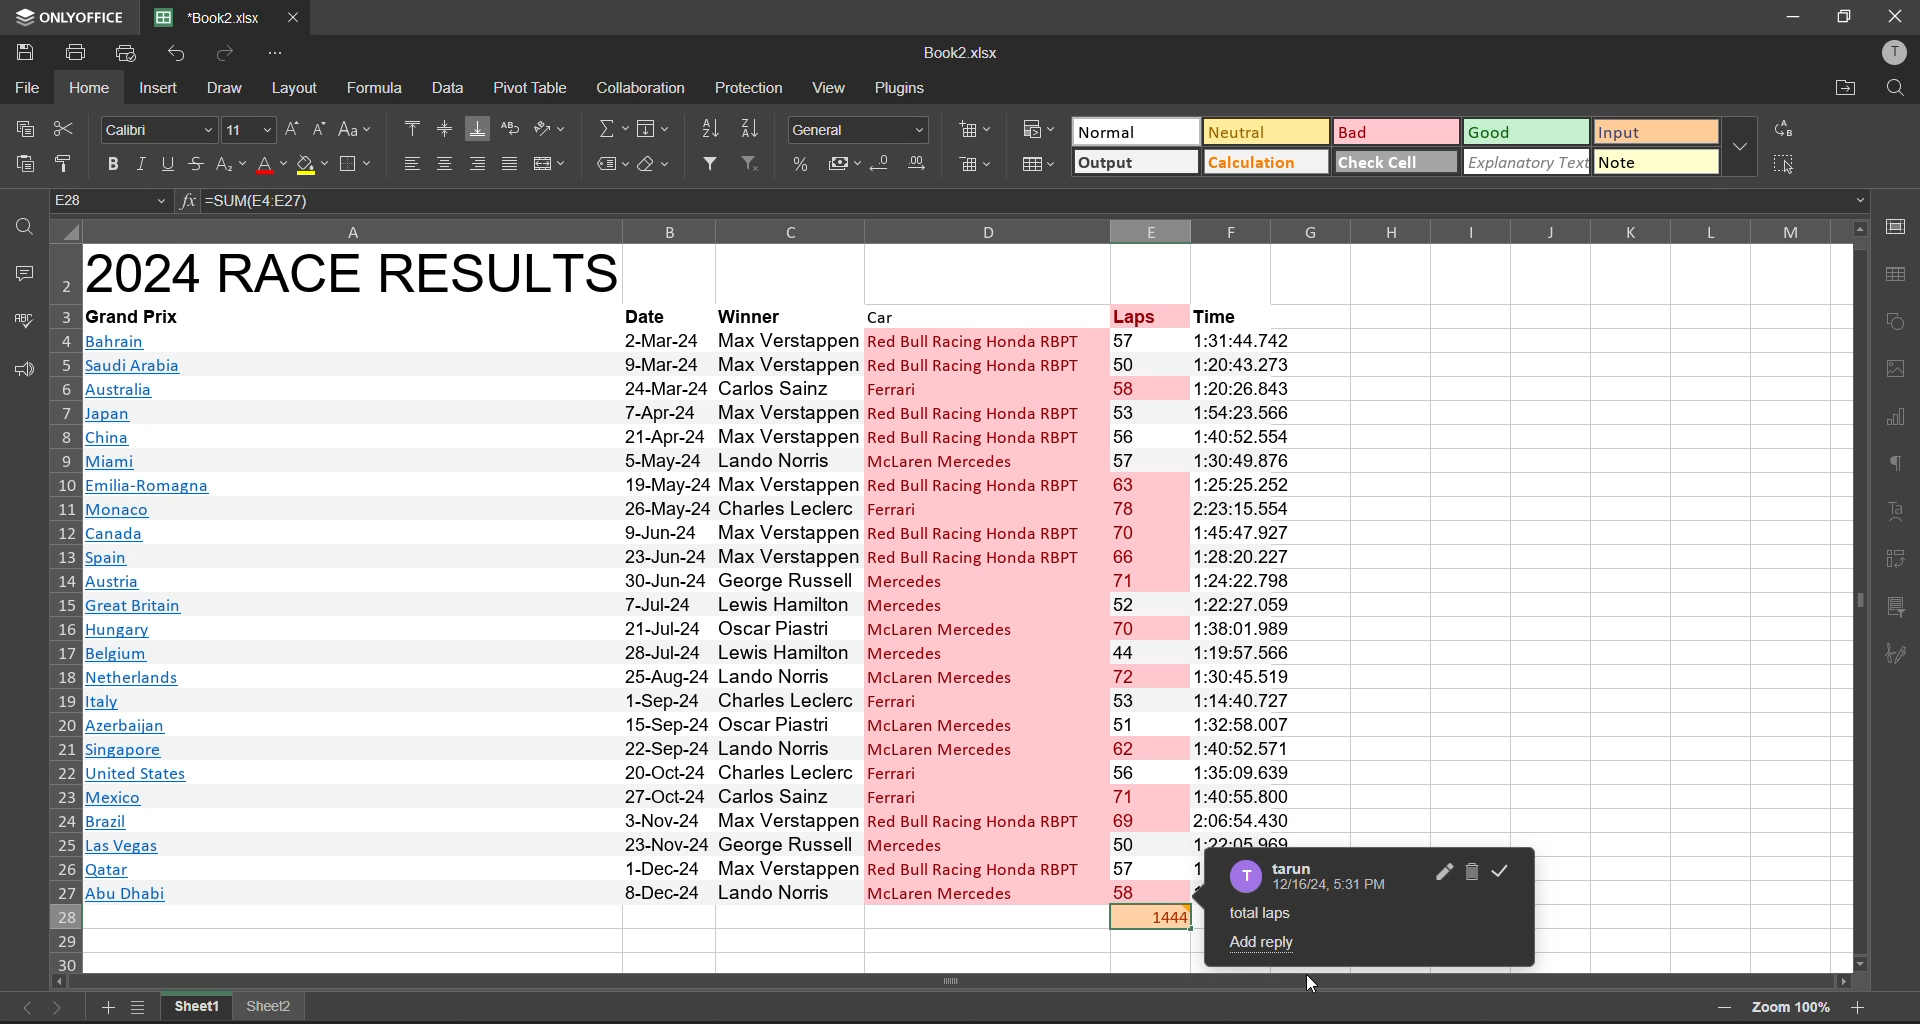 The height and width of the screenshot is (1024, 1920). What do you see at coordinates (1895, 414) in the screenshot?
I see `charts` at bounding box center [1895, 414].